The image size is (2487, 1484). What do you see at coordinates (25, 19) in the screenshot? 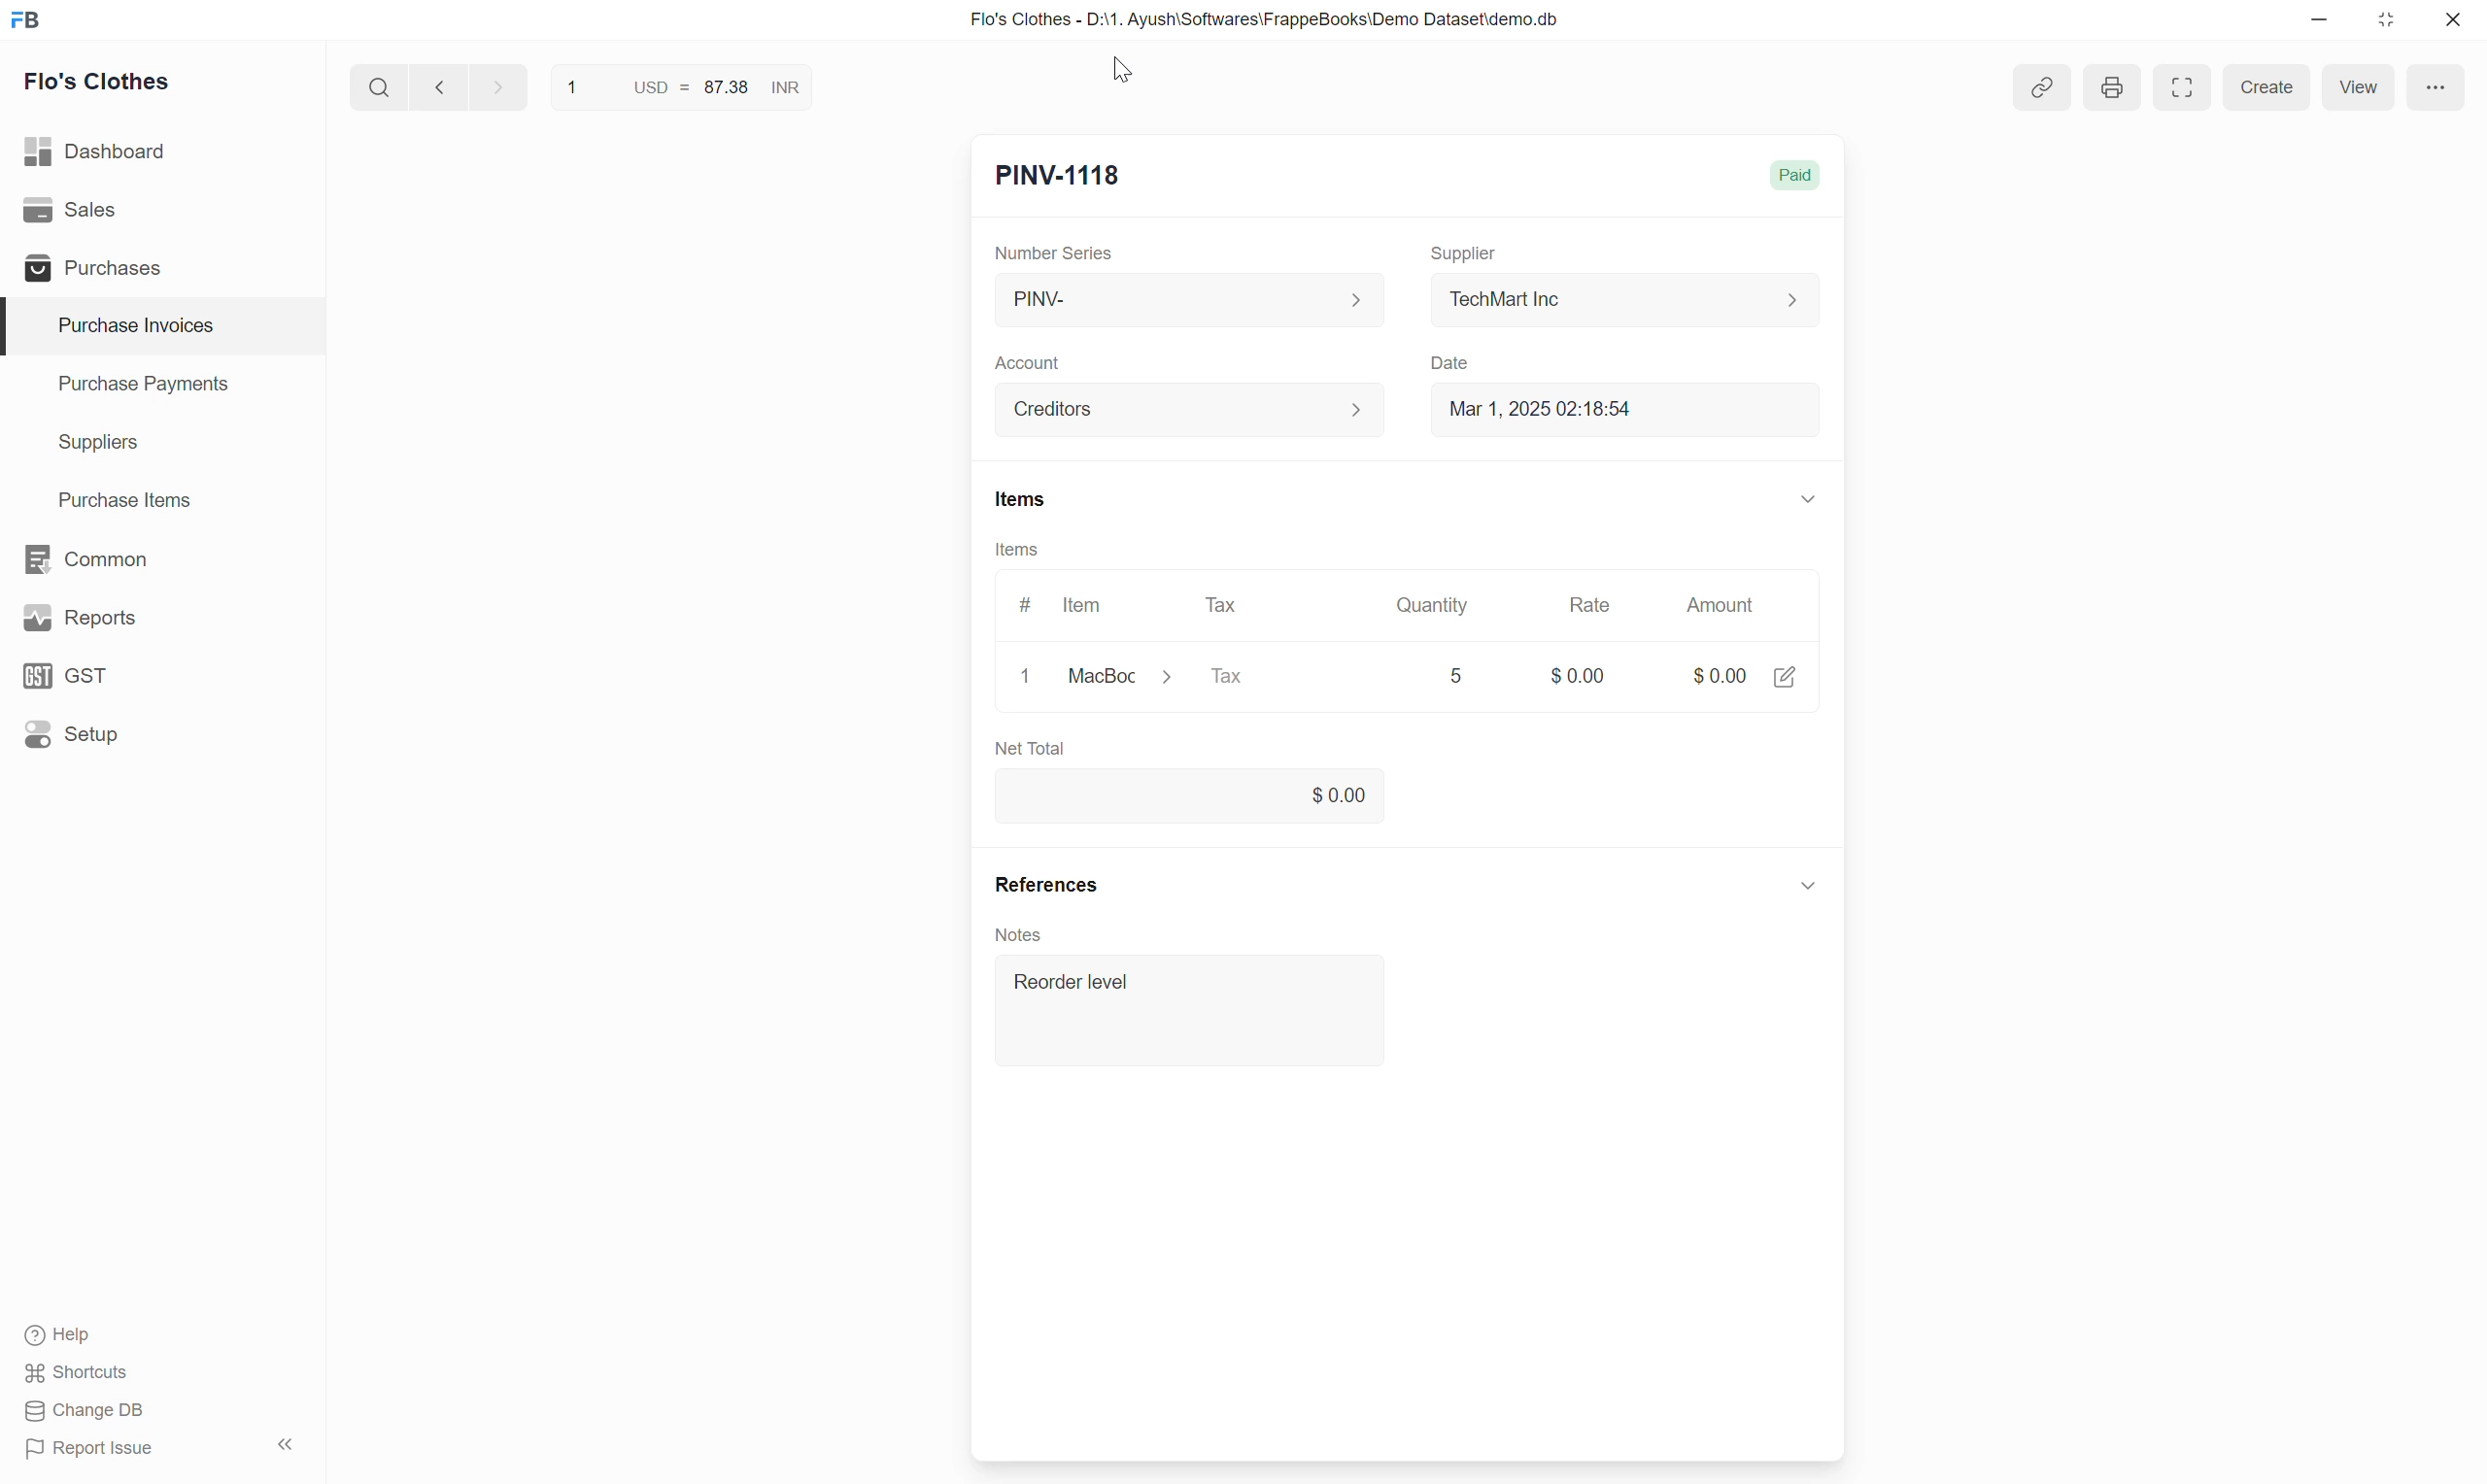
I see `Frappe Books logo` at bounding box center [25, 19].